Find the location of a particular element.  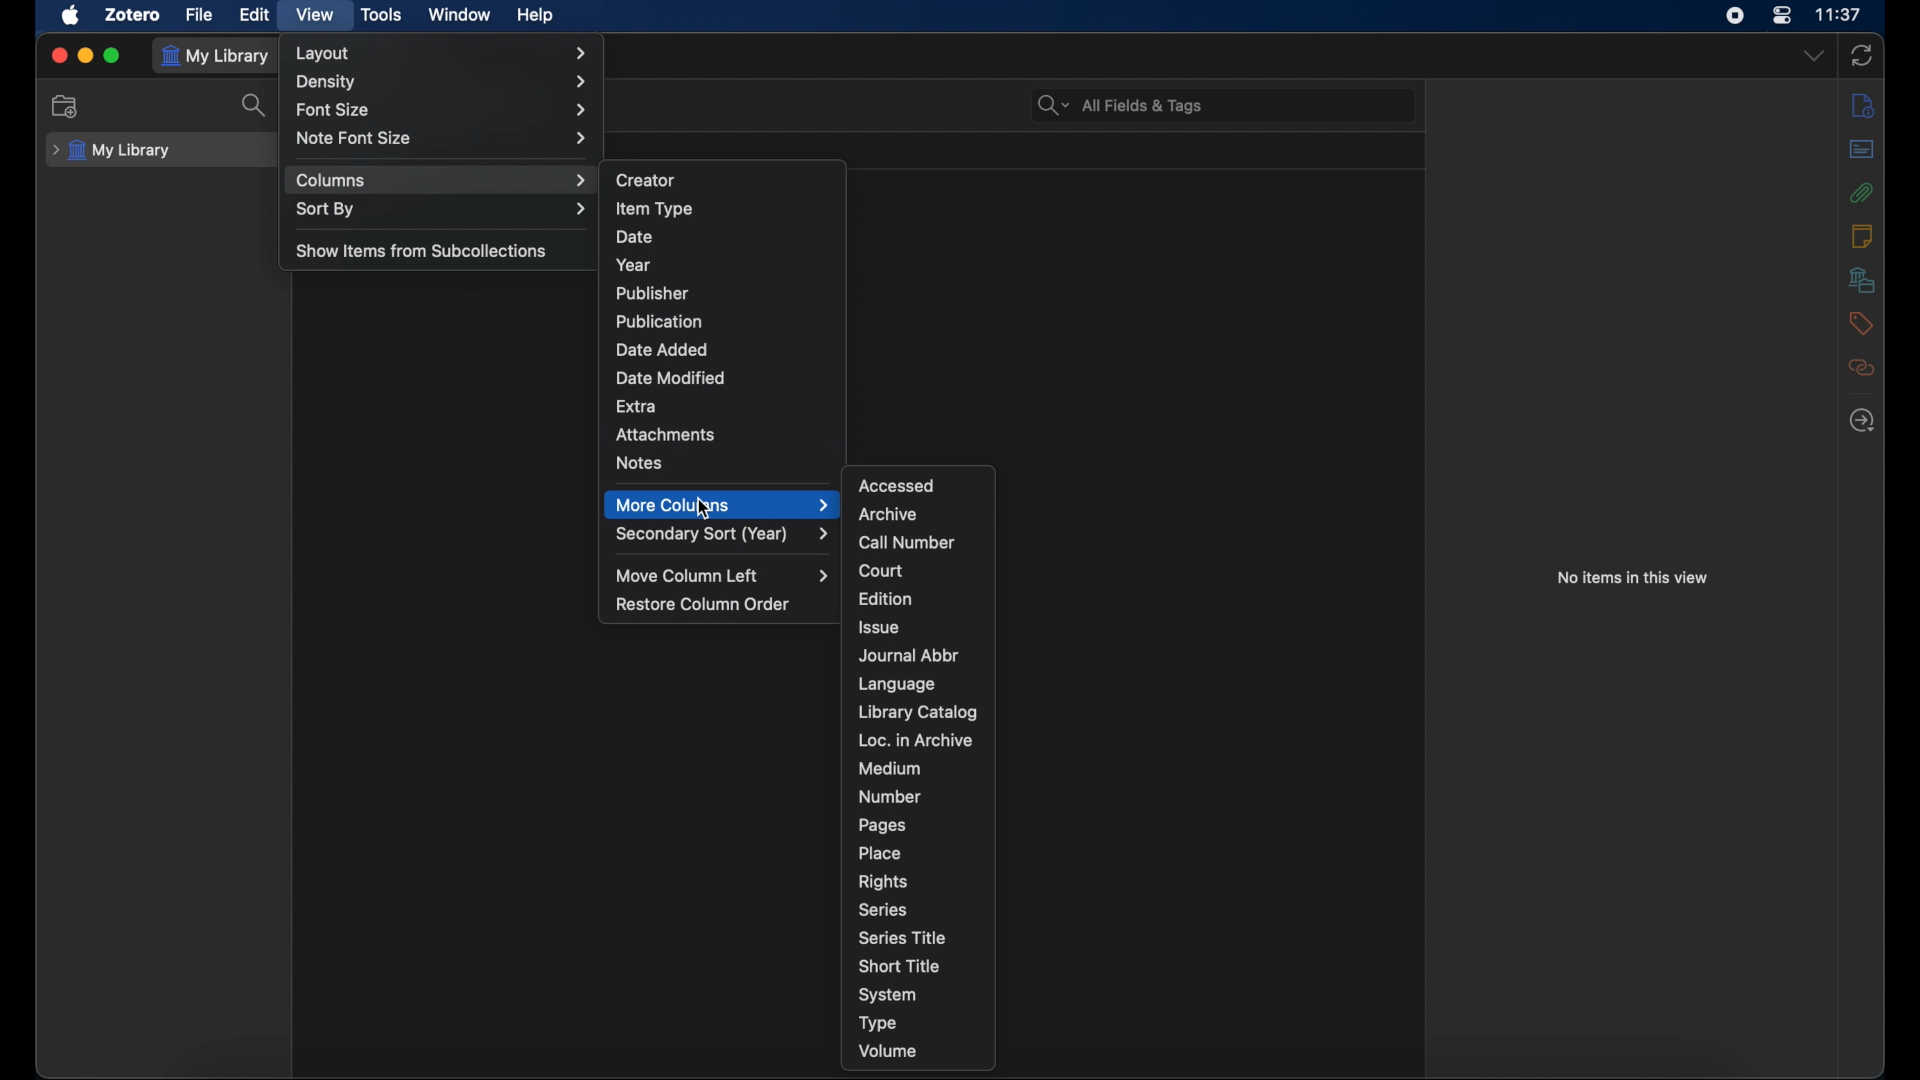

new collection is located at coordinates (68, 106).